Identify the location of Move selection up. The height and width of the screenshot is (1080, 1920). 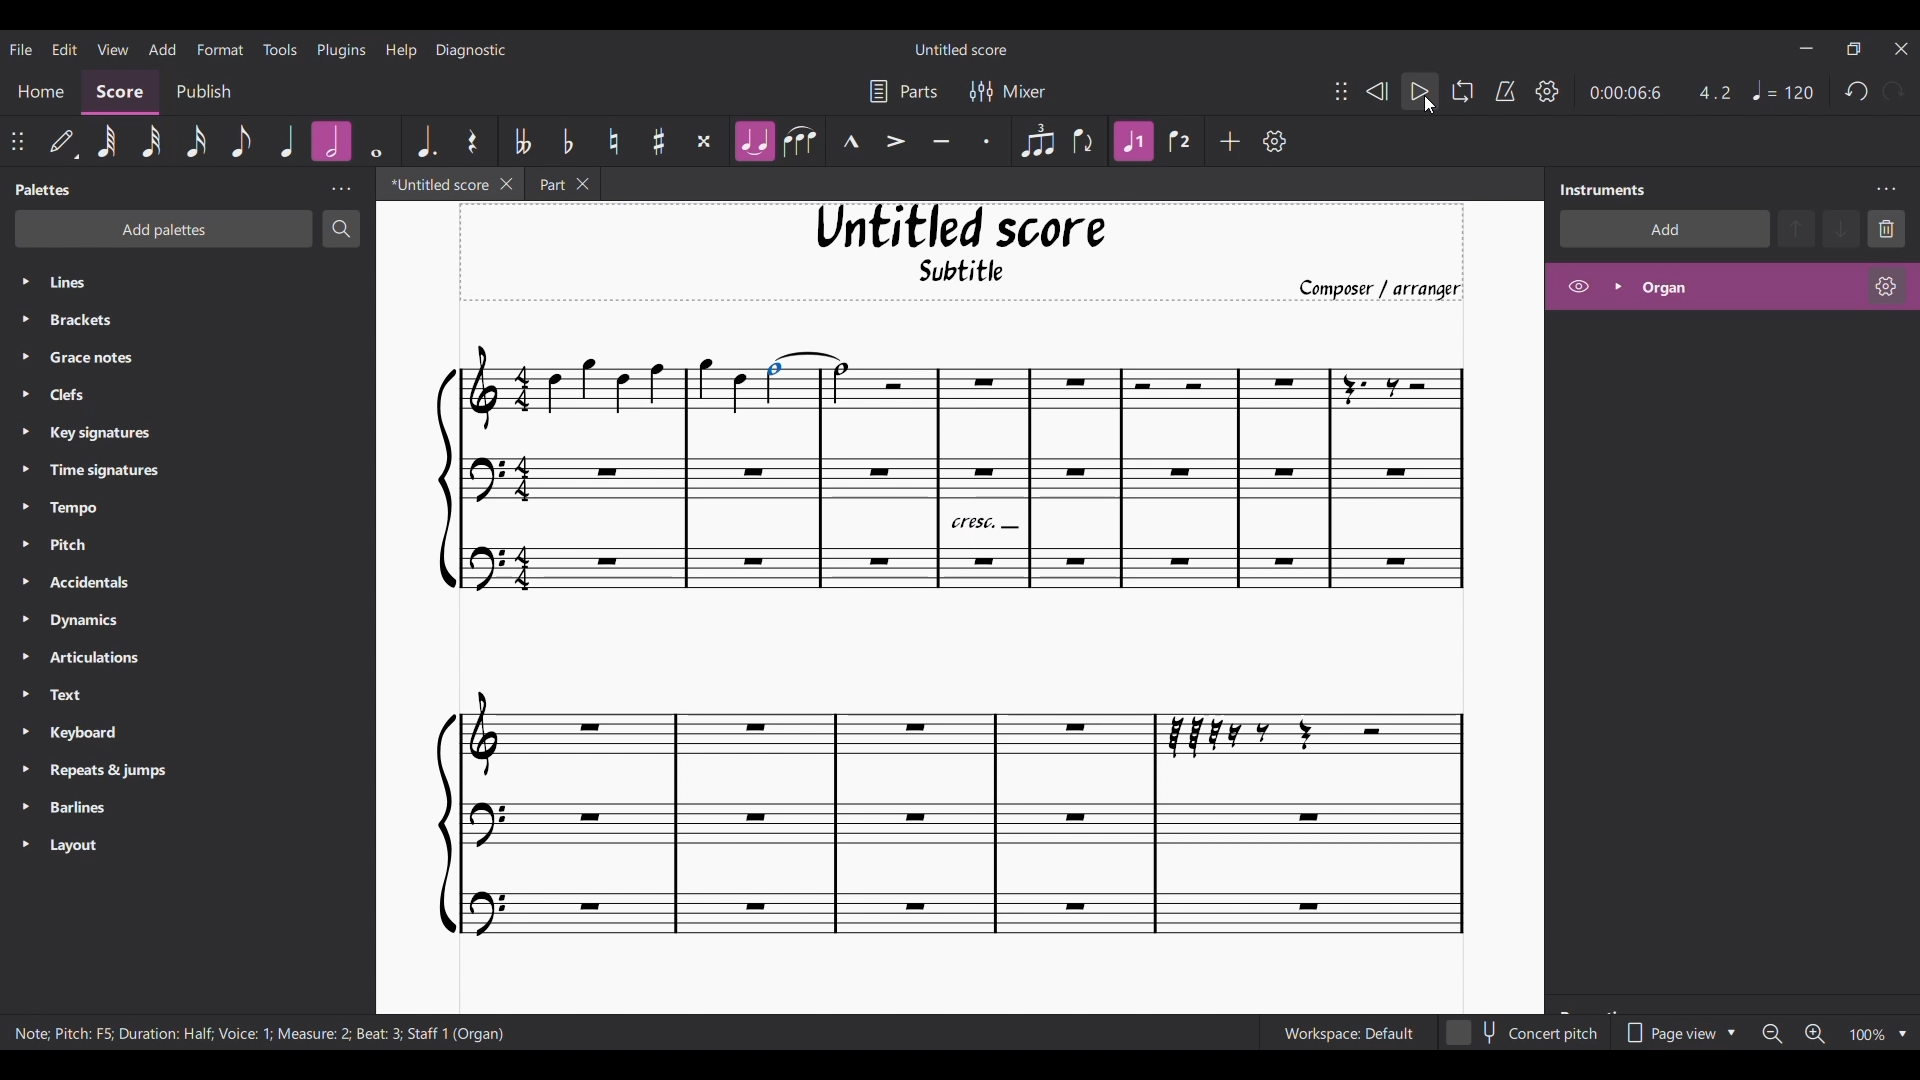
(1796, 229).